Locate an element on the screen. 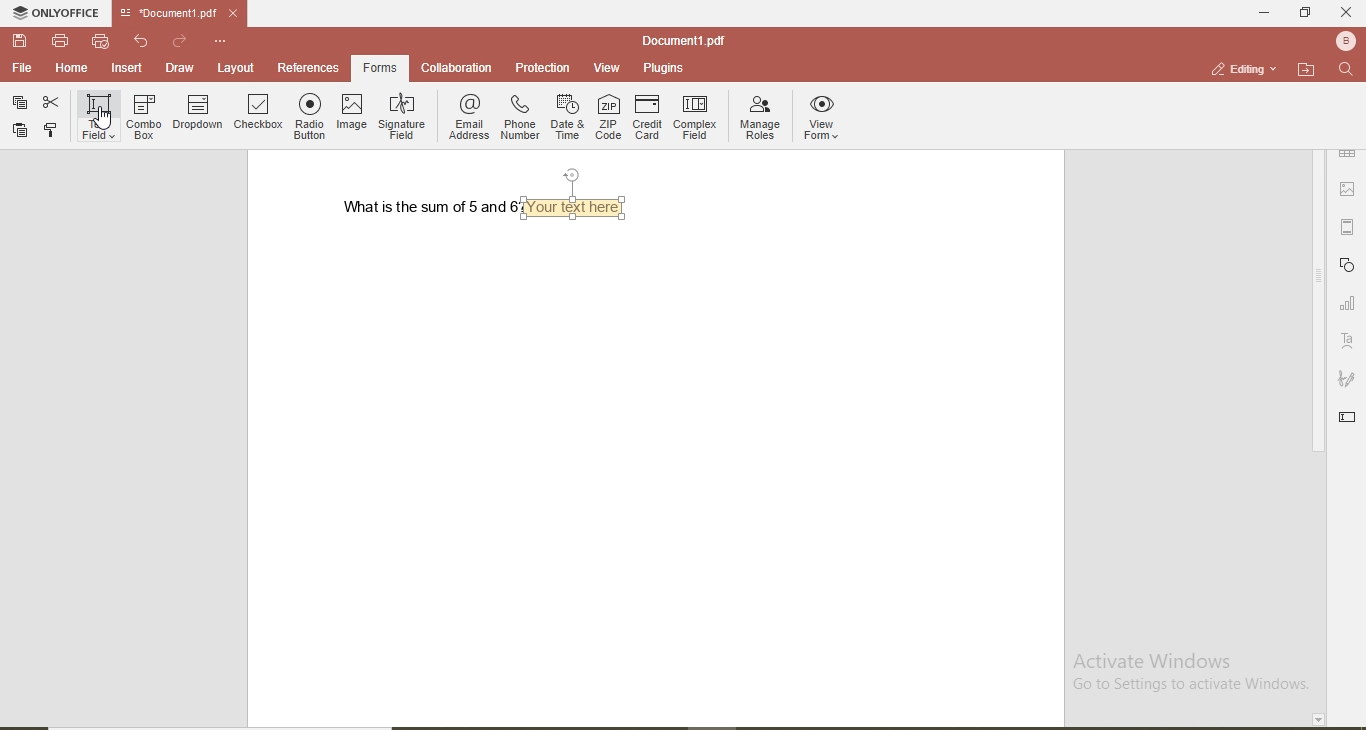 The width and height of the screenshot is (1366, 730). margin is located at coordinates (1350, 229).